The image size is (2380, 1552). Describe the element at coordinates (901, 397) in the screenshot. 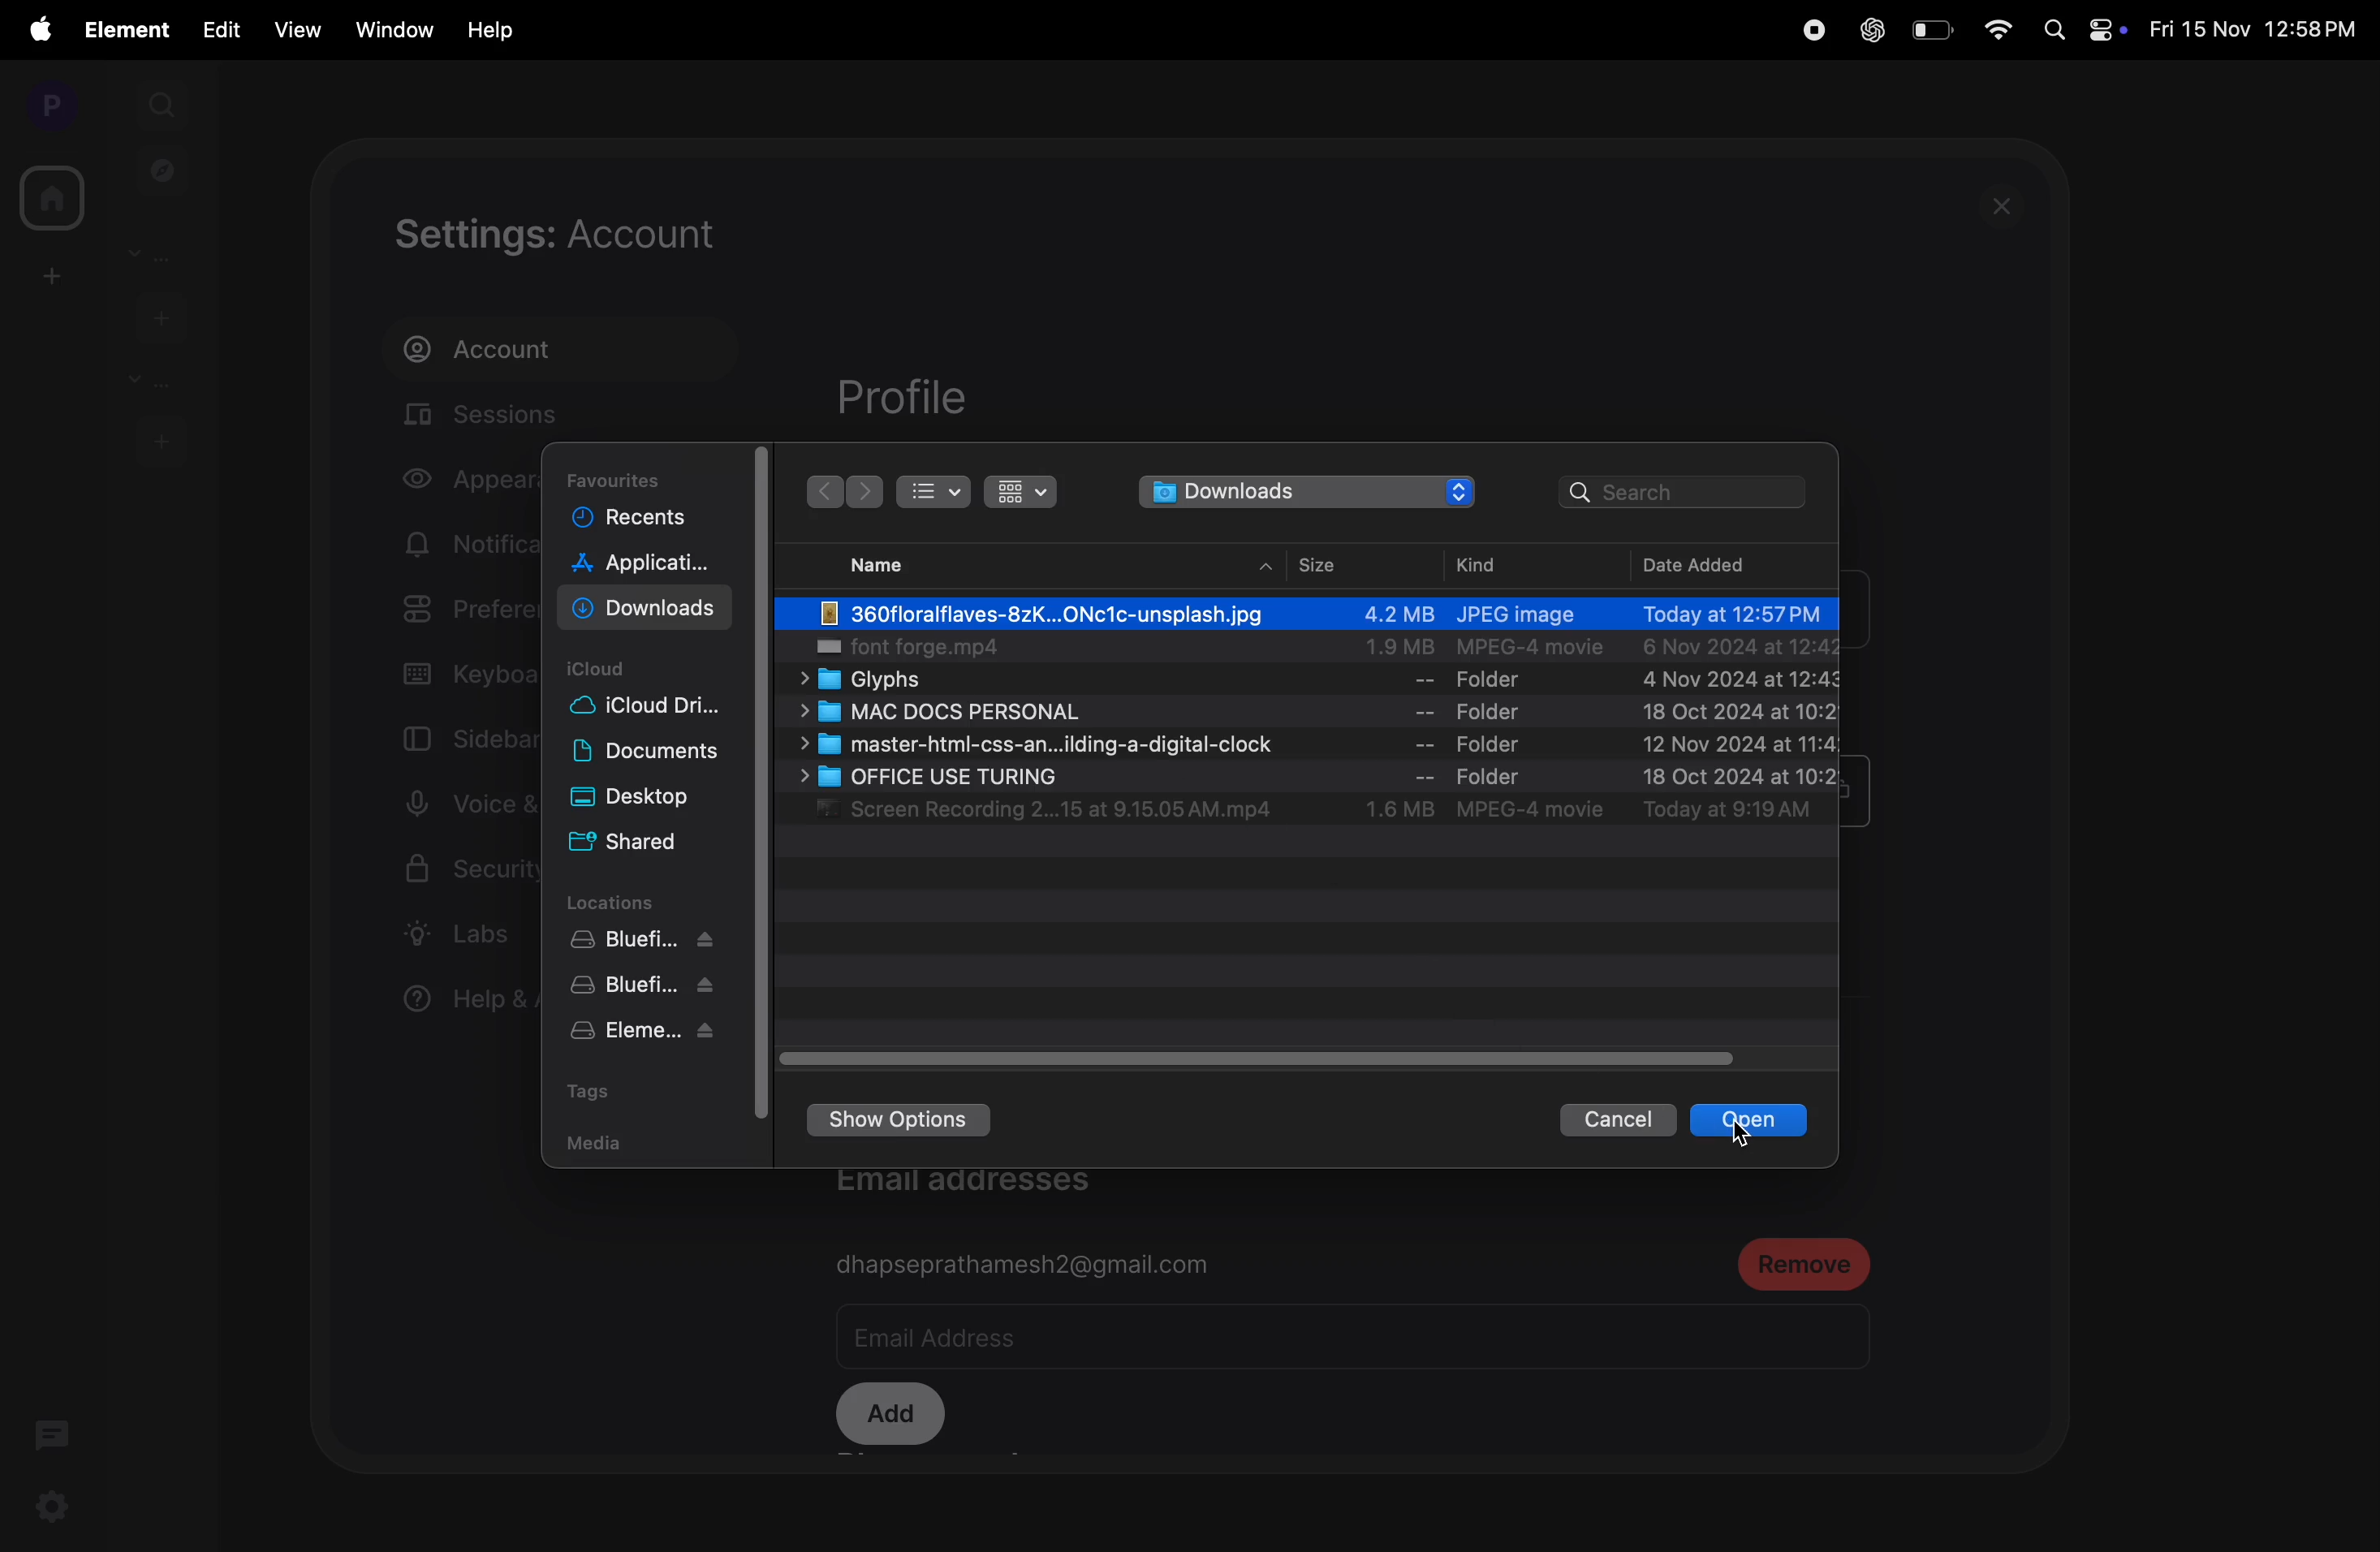

I see `profile` at that location.